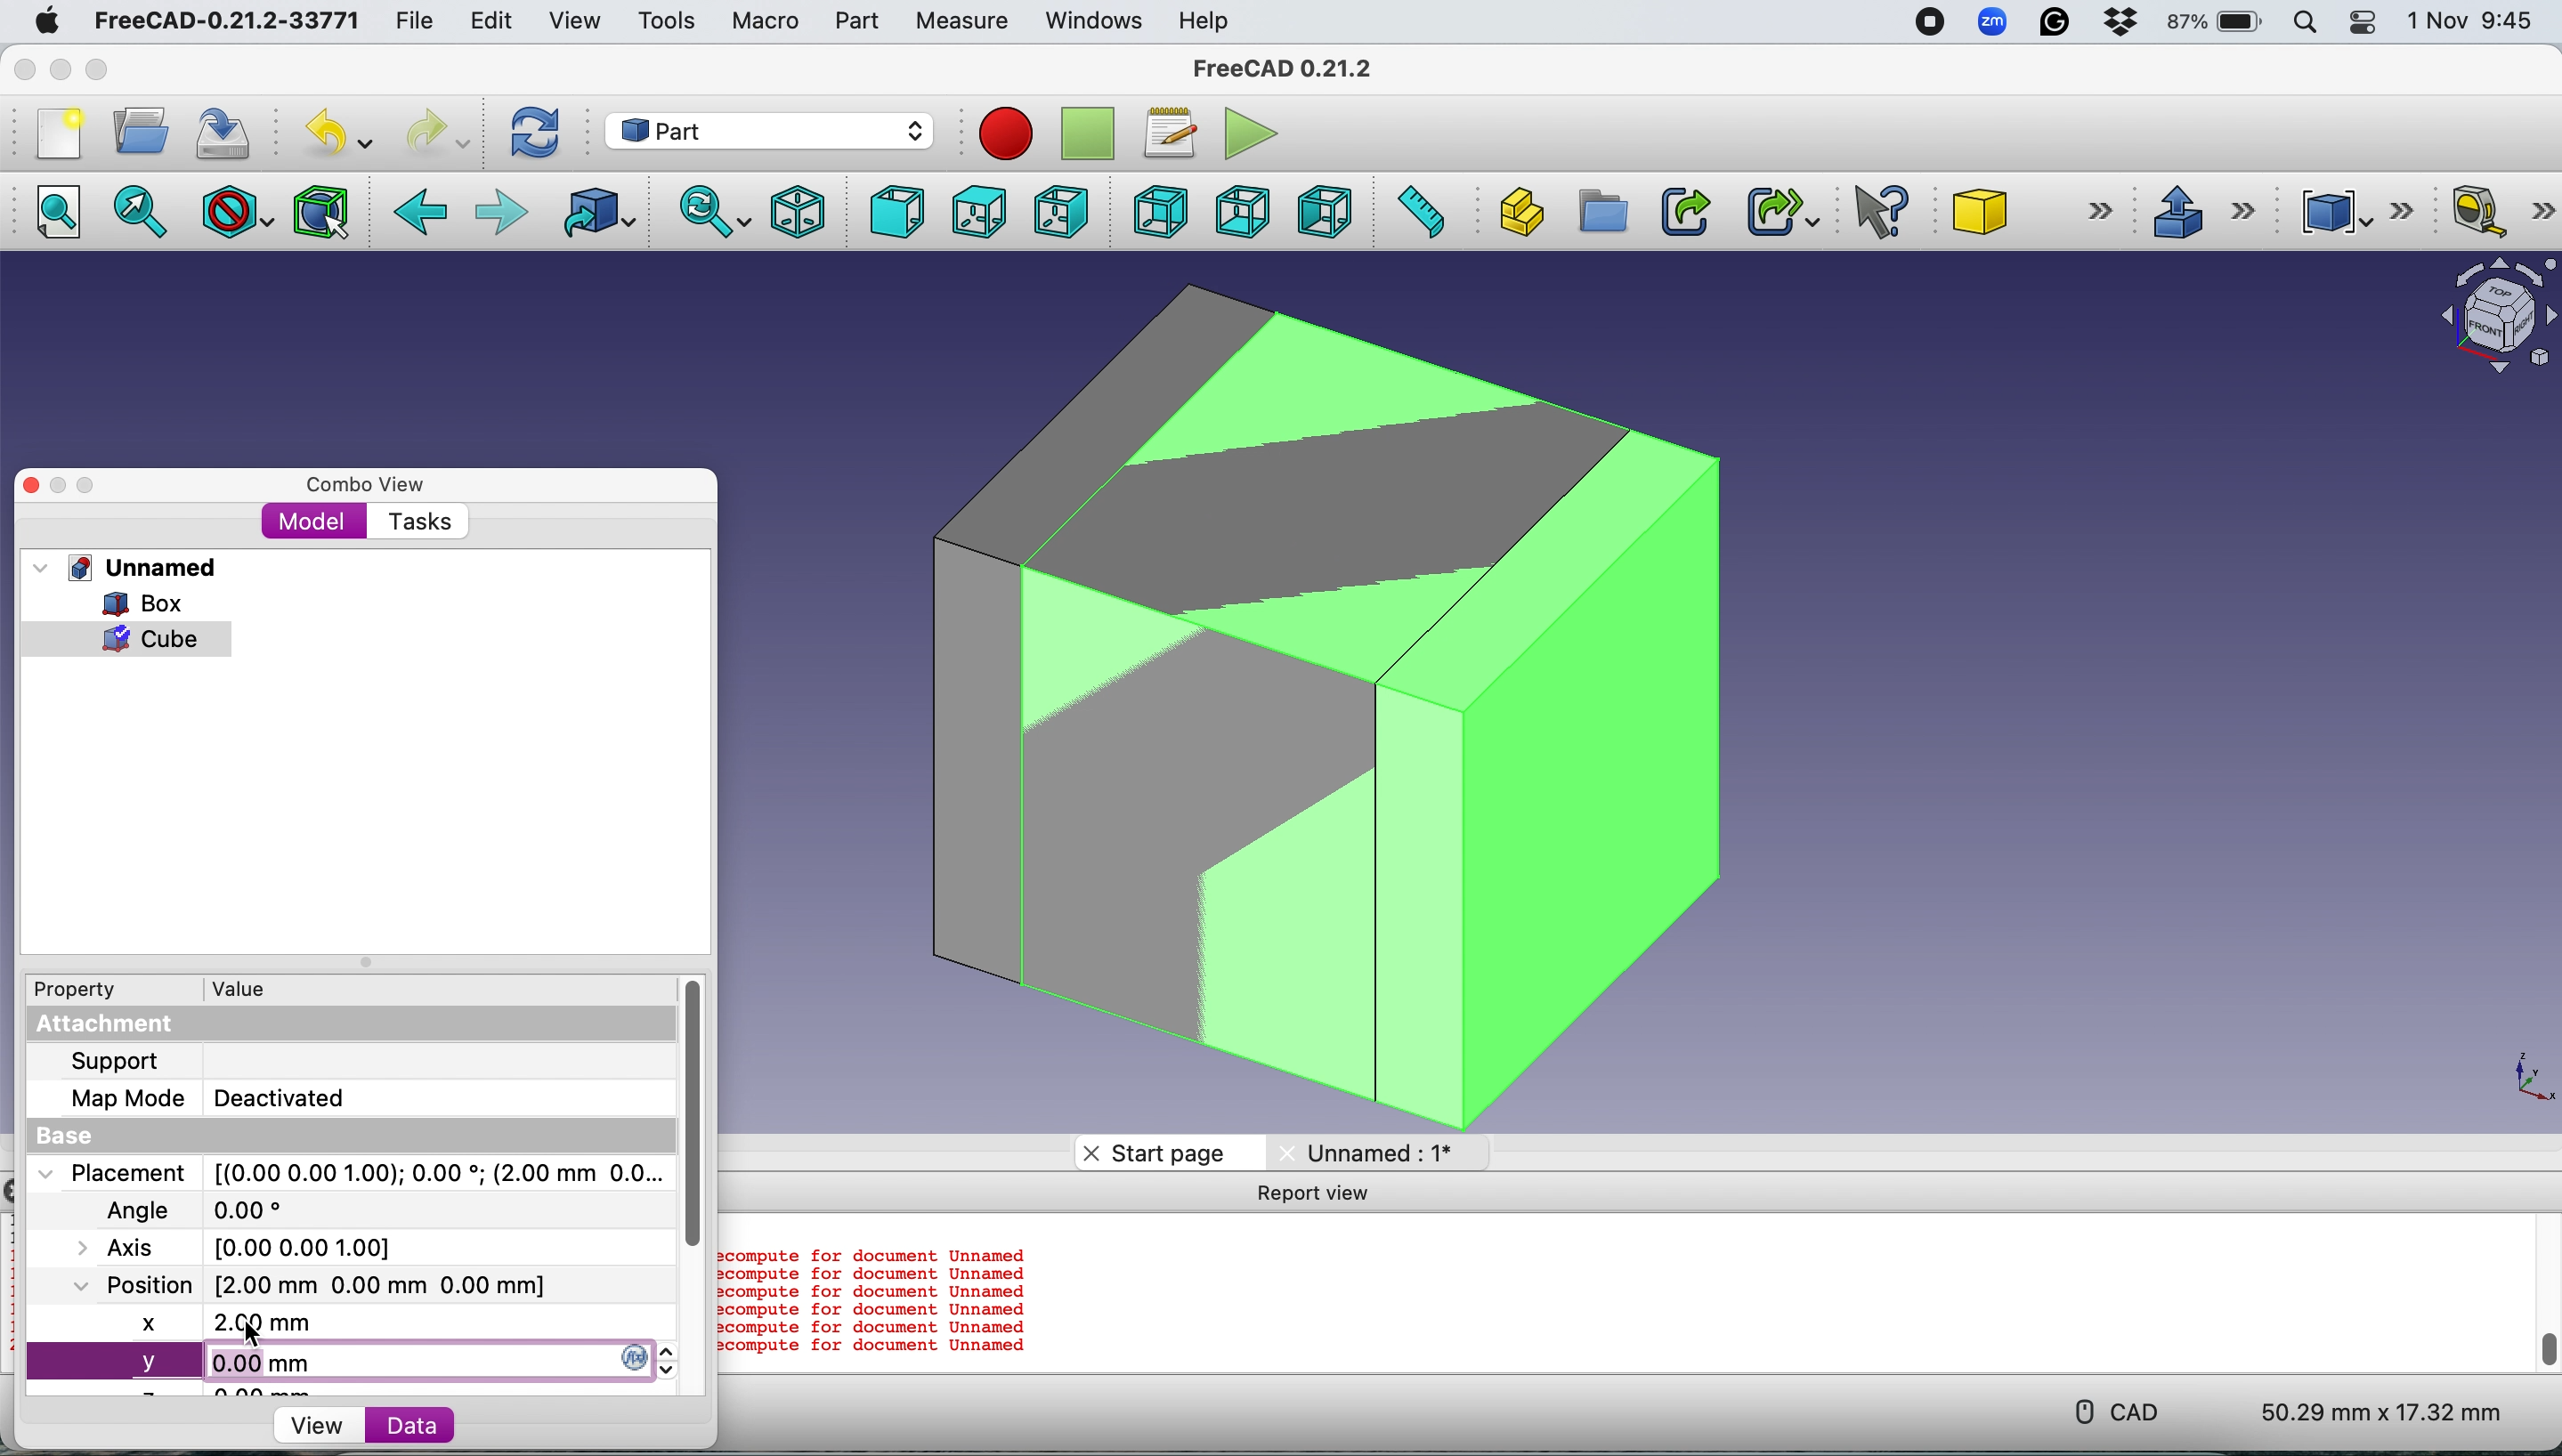 The width and height of the screenshot is (2562, 1456). I want to click on New, so click(57, 134).